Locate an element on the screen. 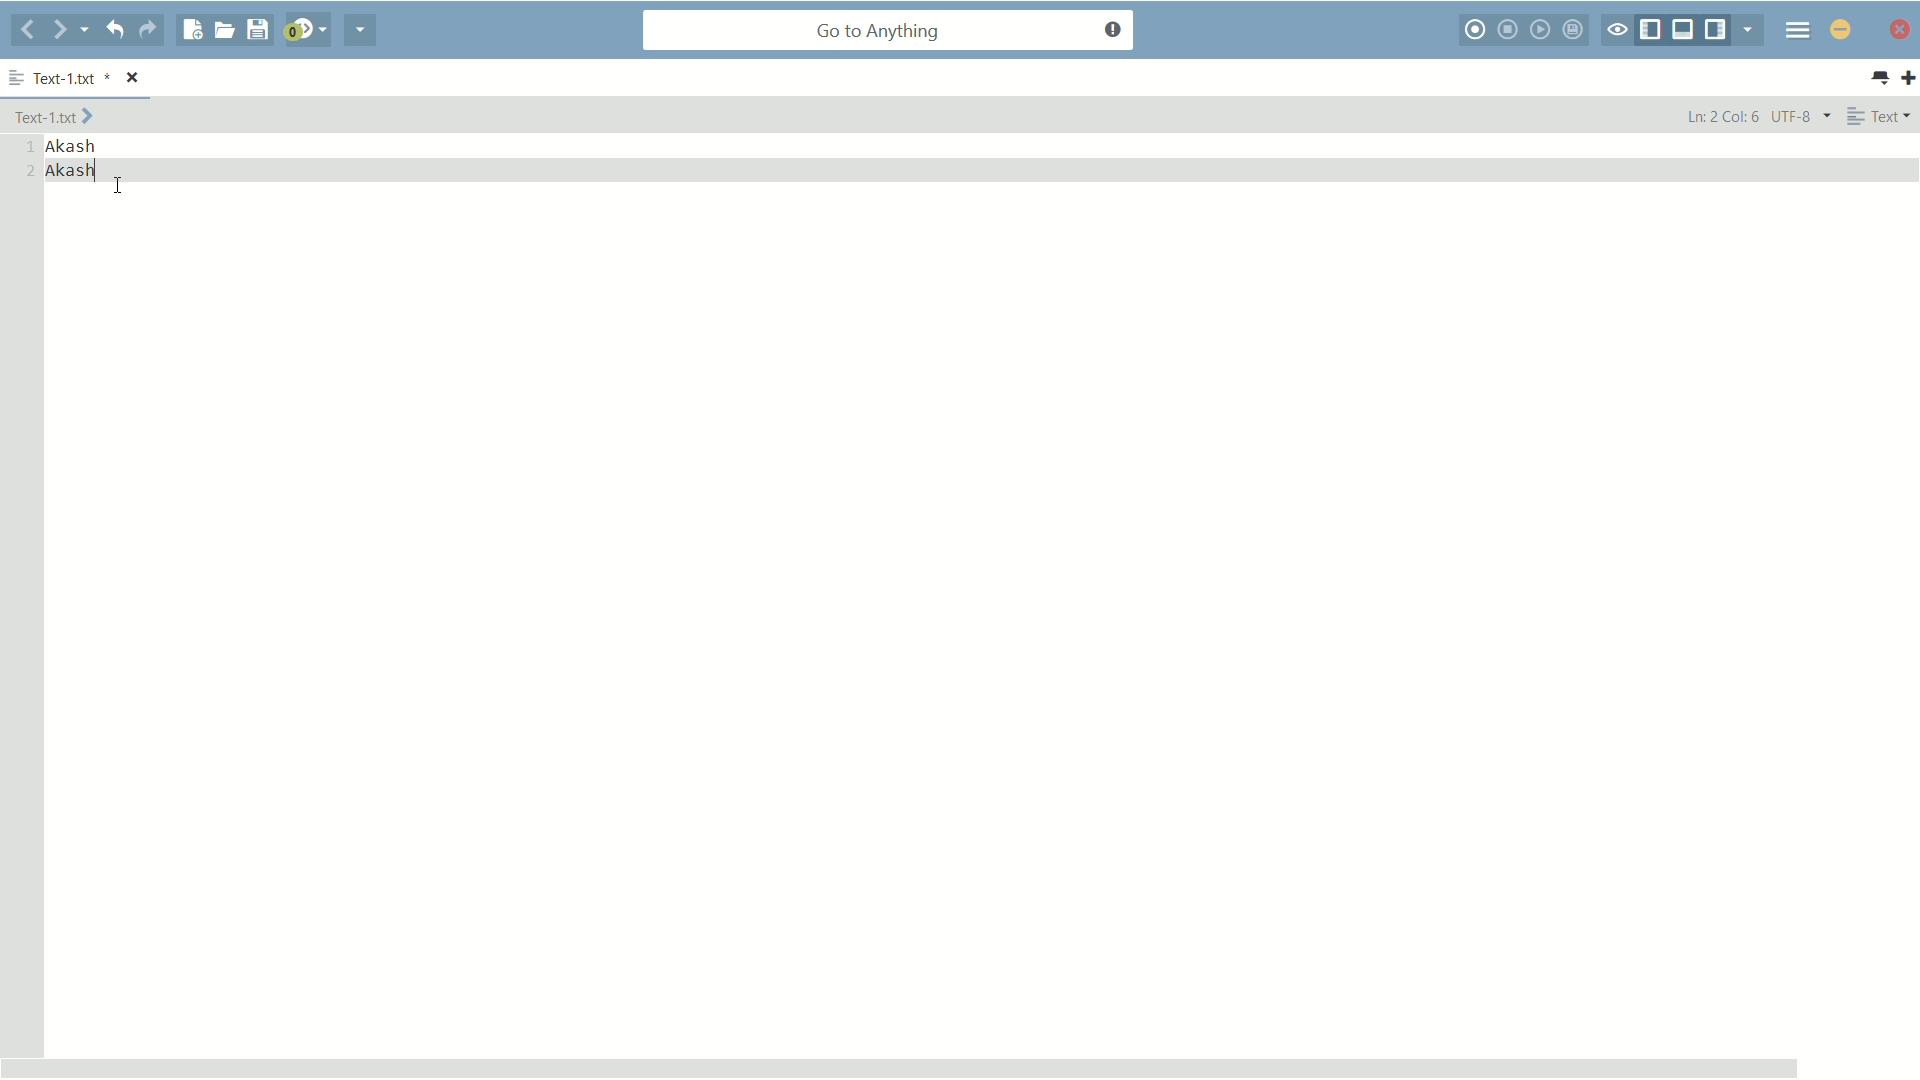  show/hide left panel is located at coordinates (1649, 30).